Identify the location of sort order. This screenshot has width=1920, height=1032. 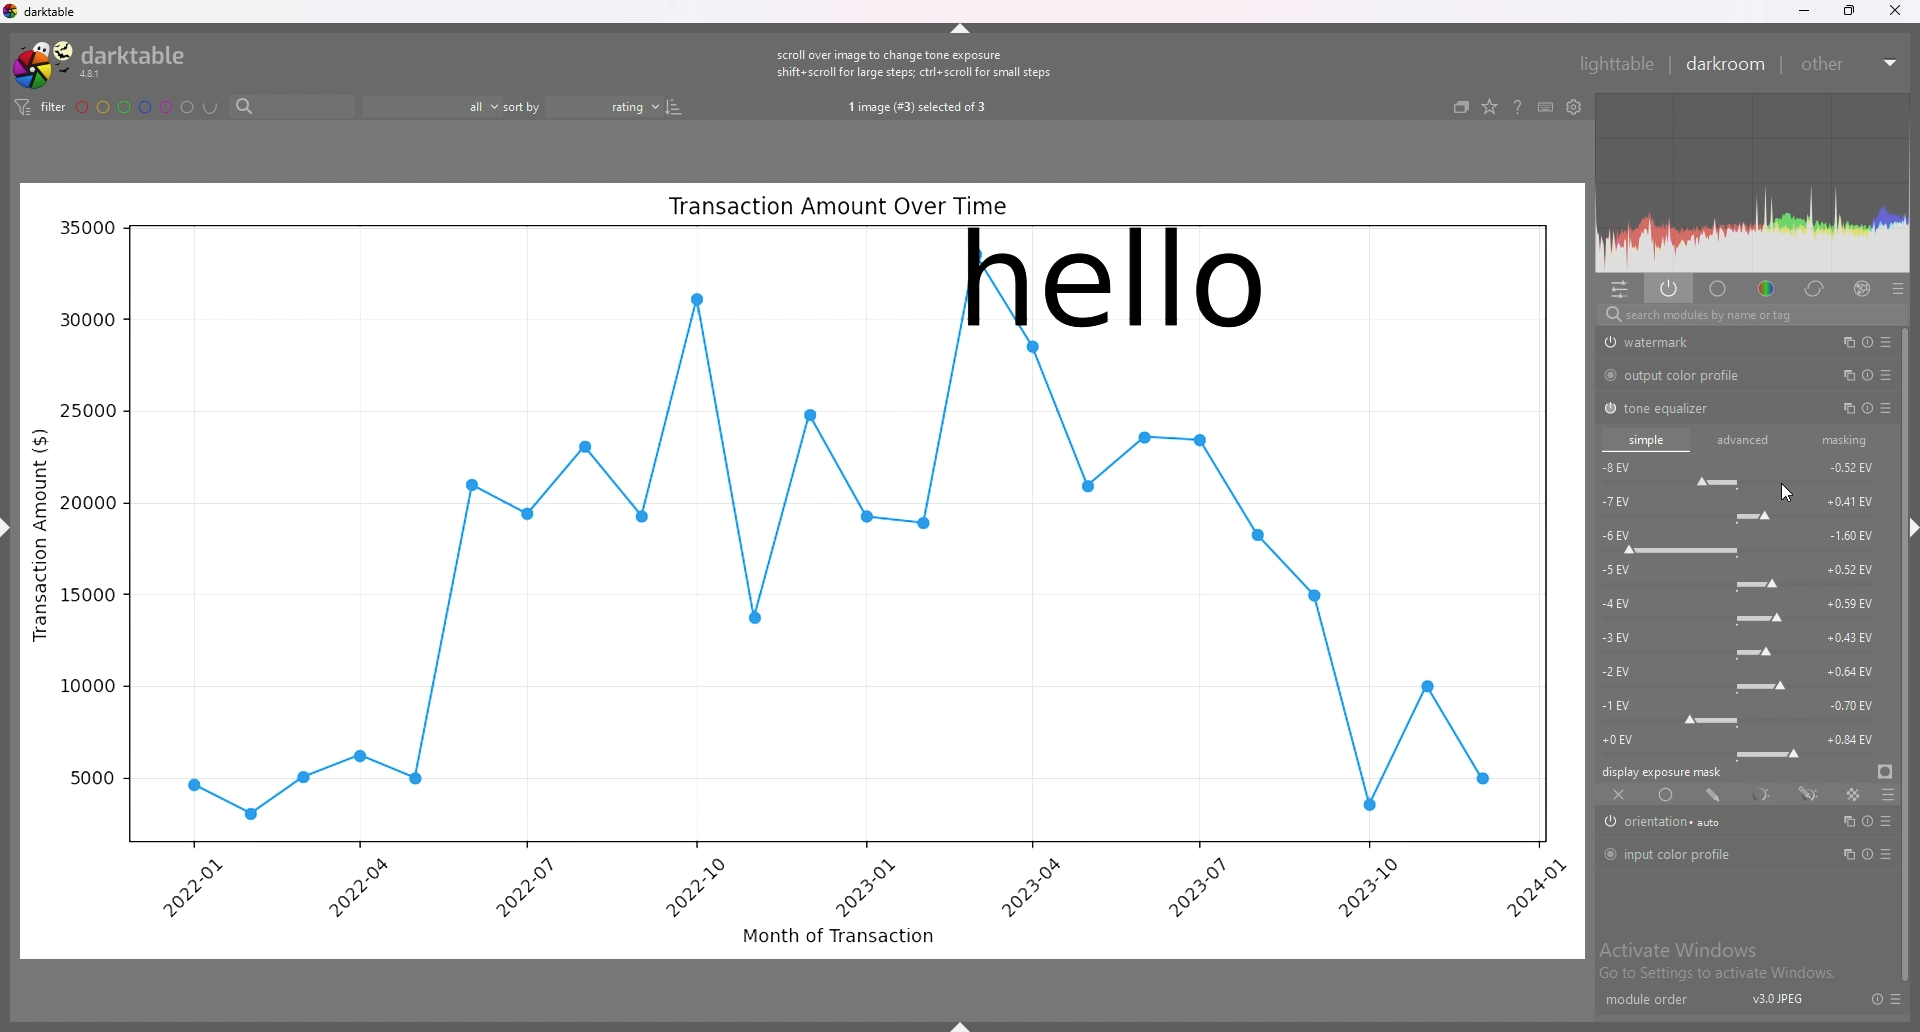
(604, 106).